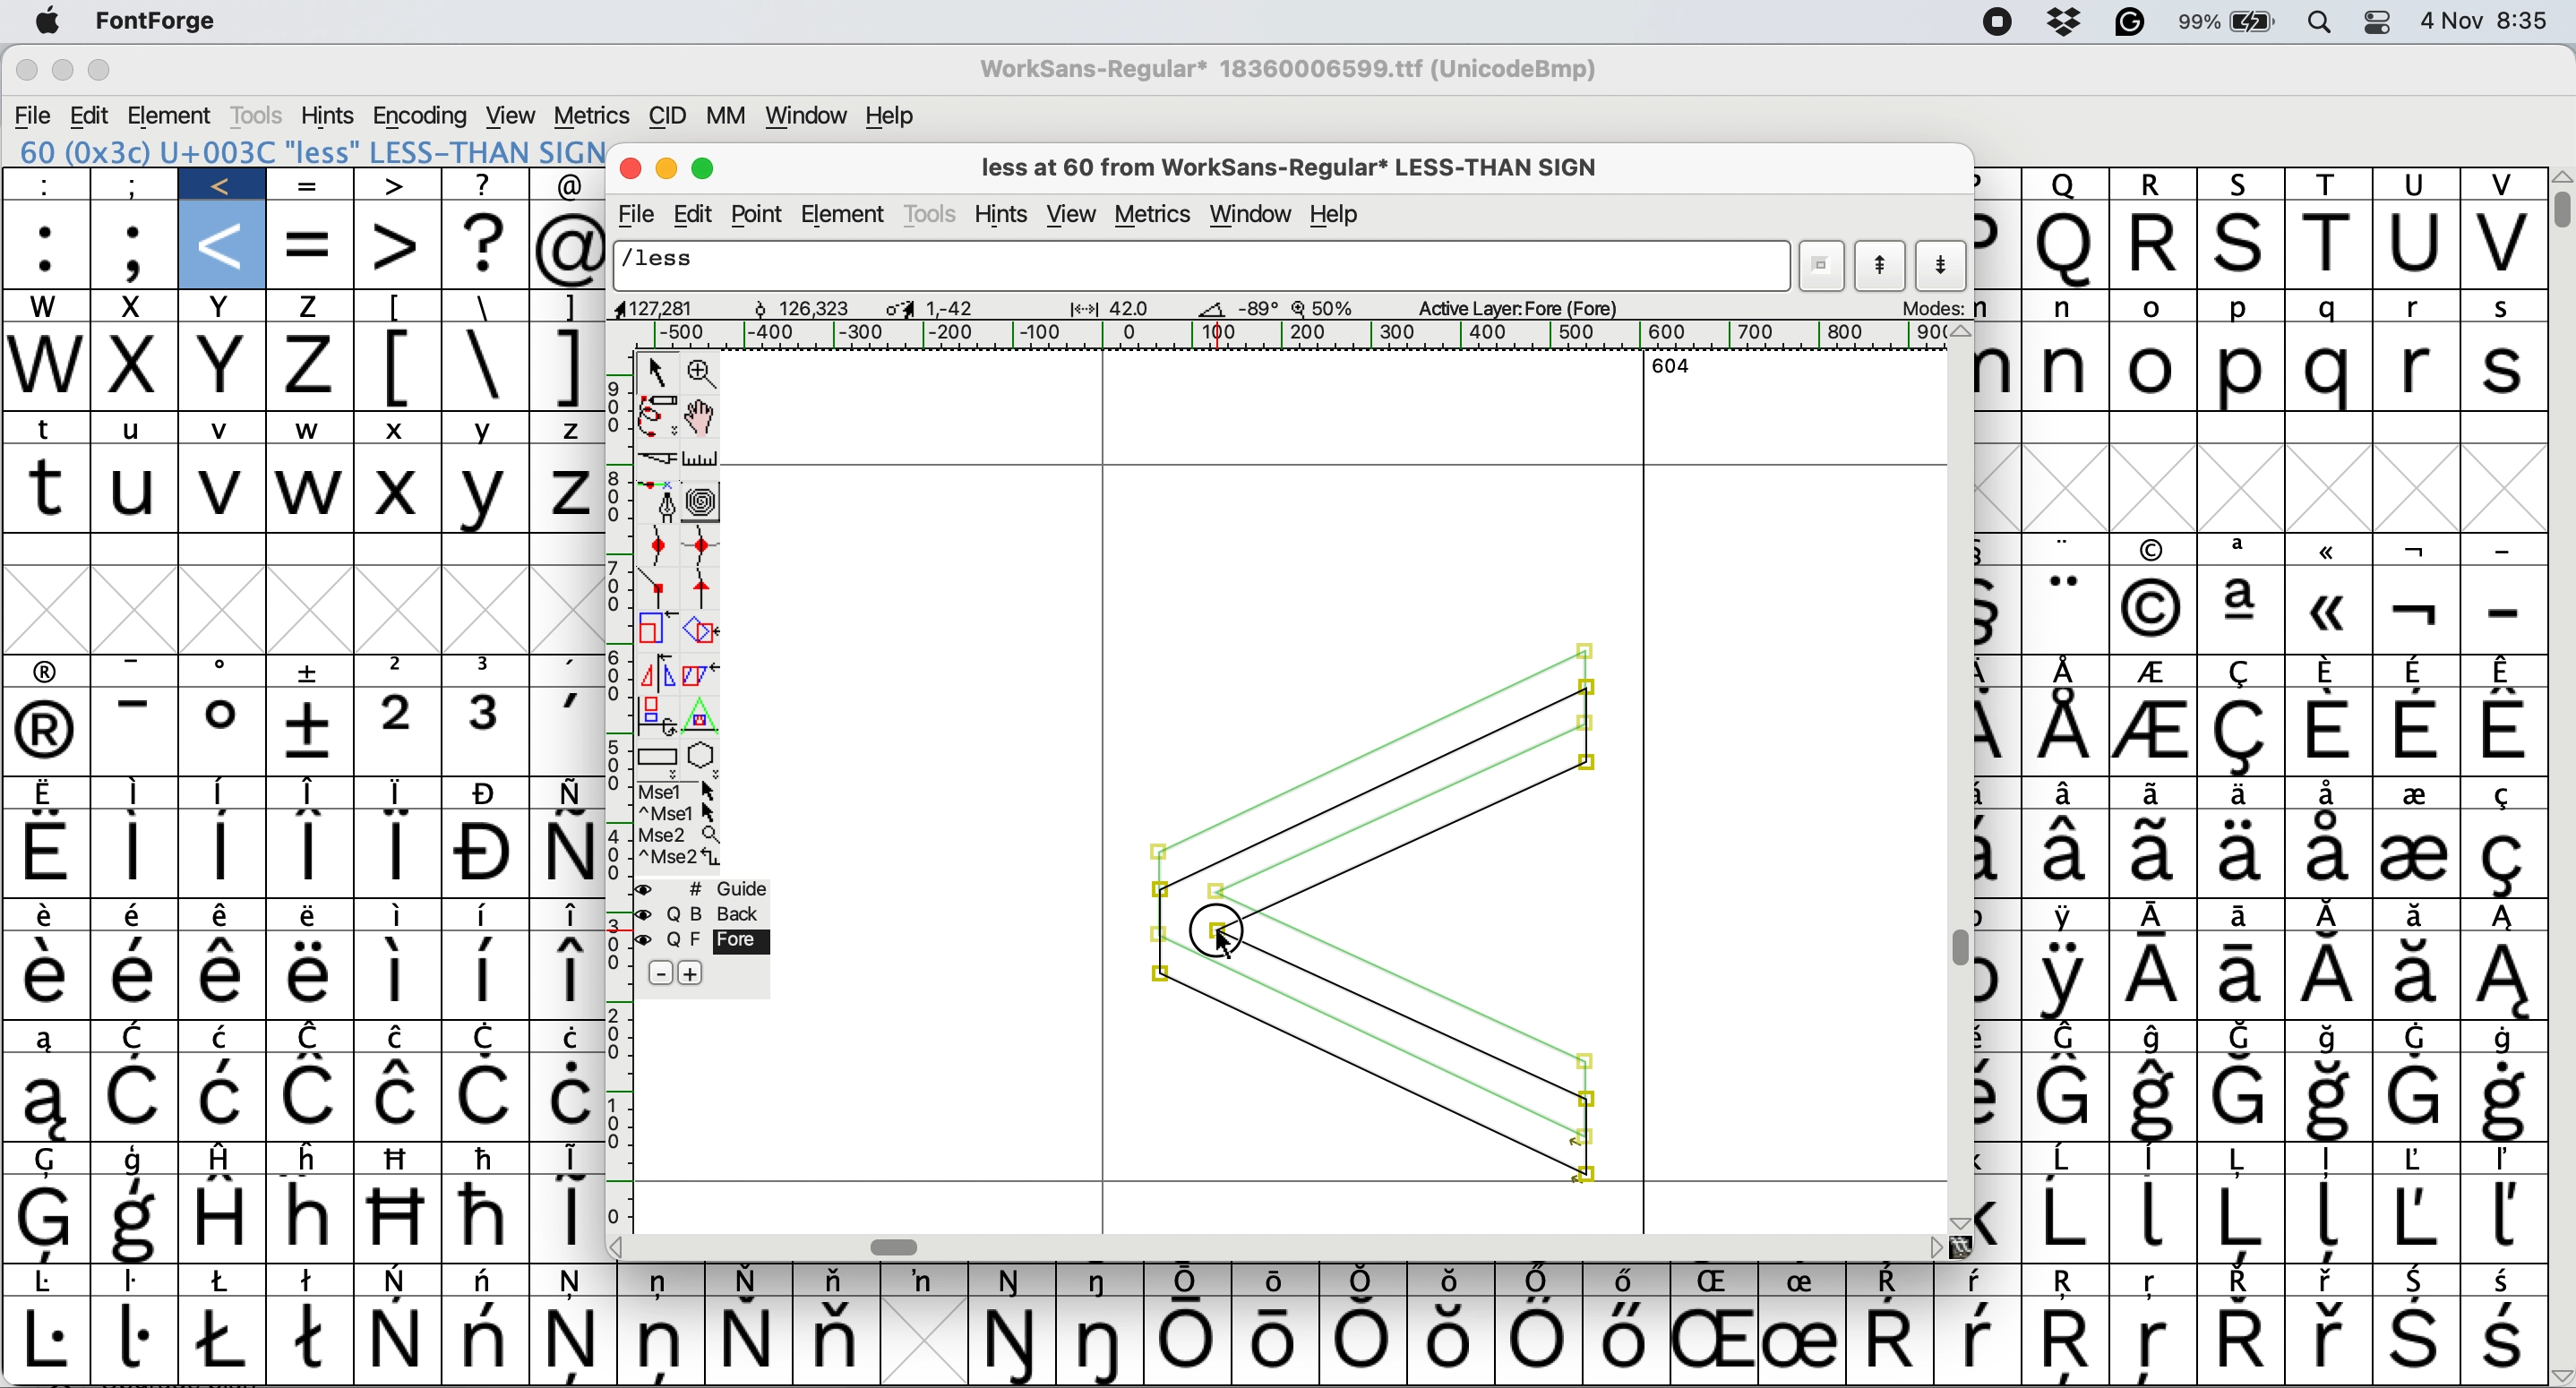  I want to click on commer point, so click(660, 586).